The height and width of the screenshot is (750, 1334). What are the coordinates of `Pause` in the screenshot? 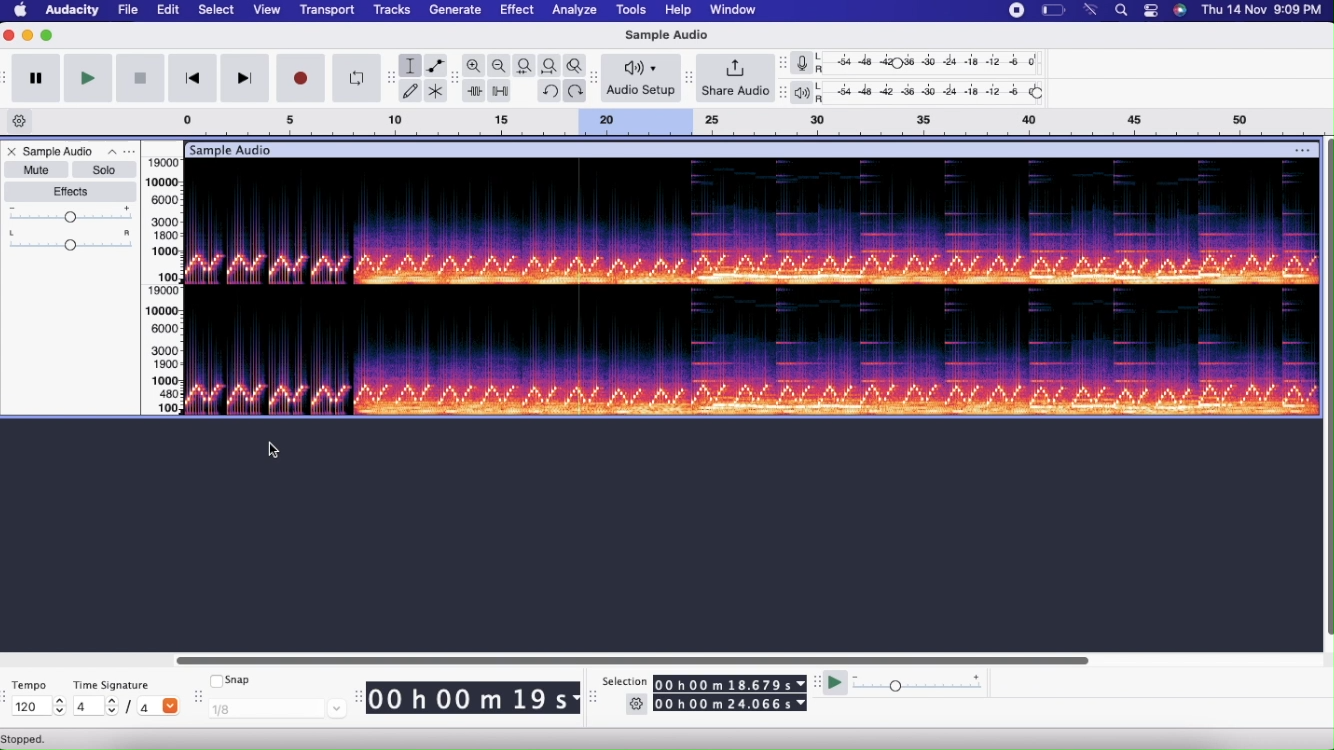 It's located at (36, 78).